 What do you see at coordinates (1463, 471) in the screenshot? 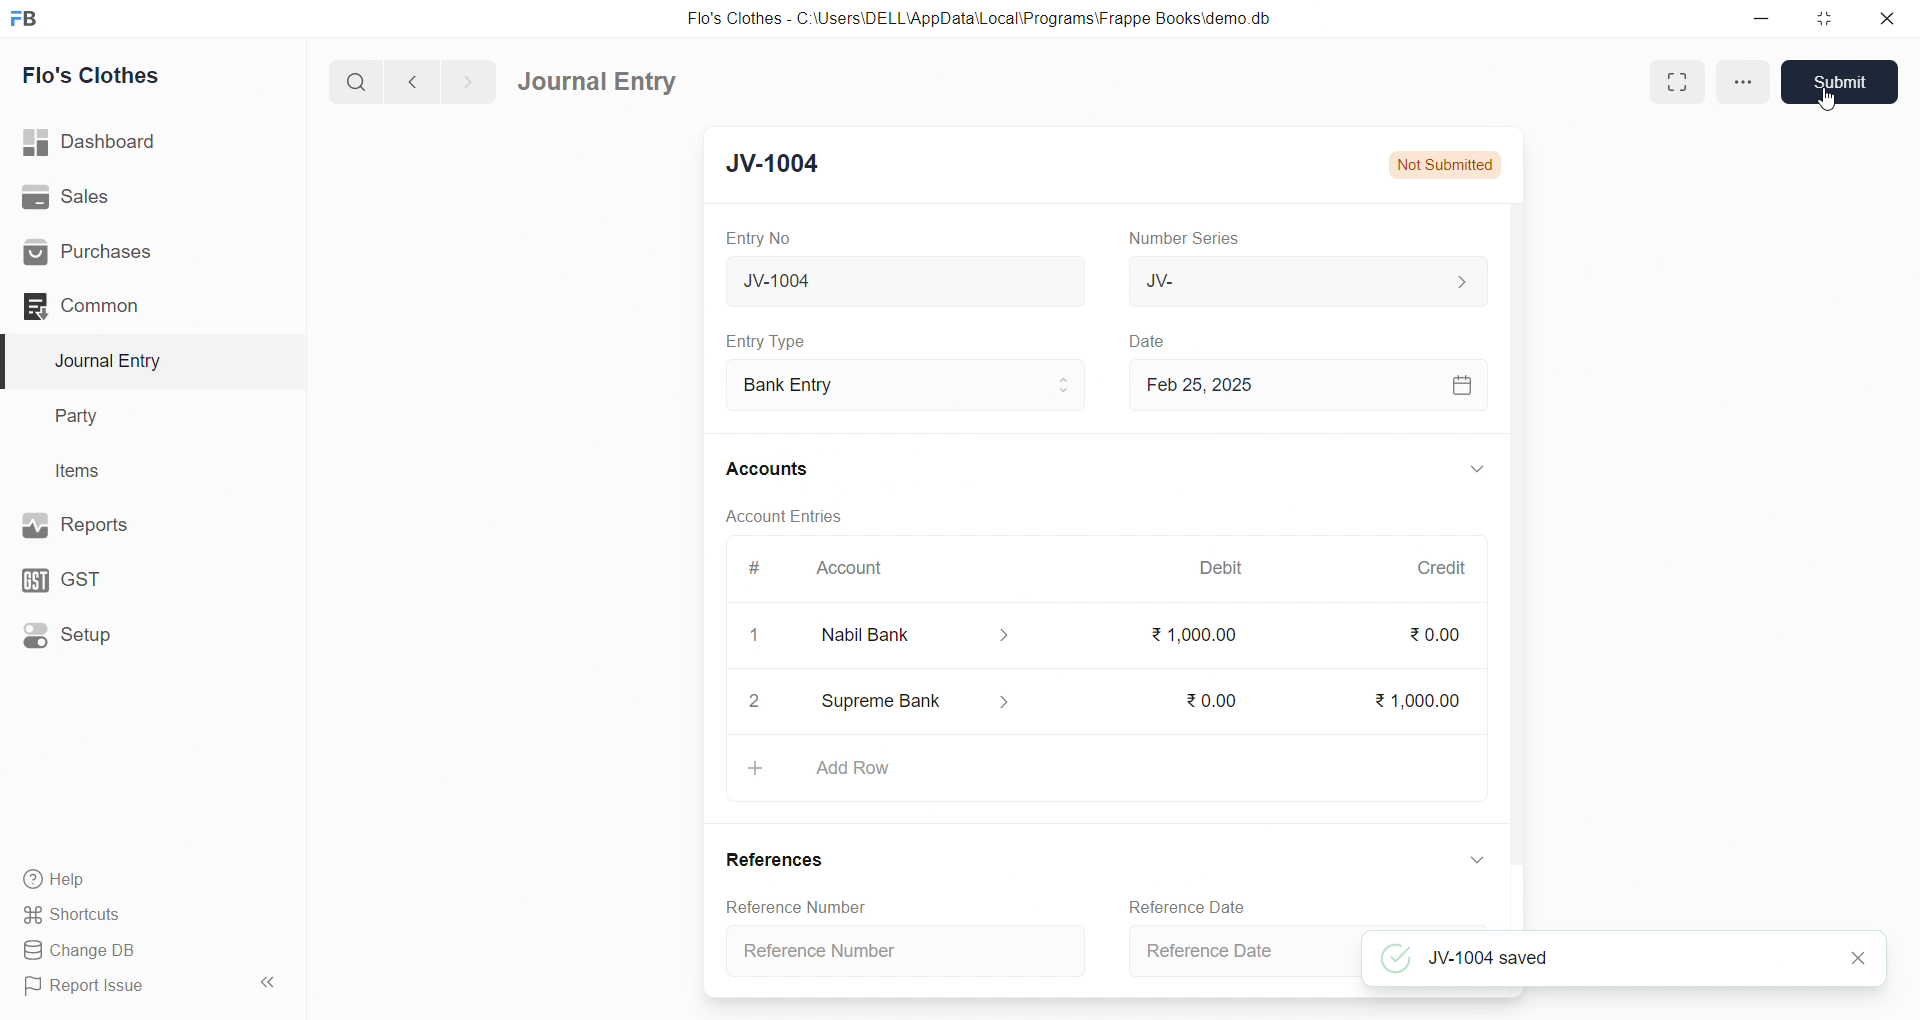
I see `Expand/Collapse` at bounding box center [1463, 471].